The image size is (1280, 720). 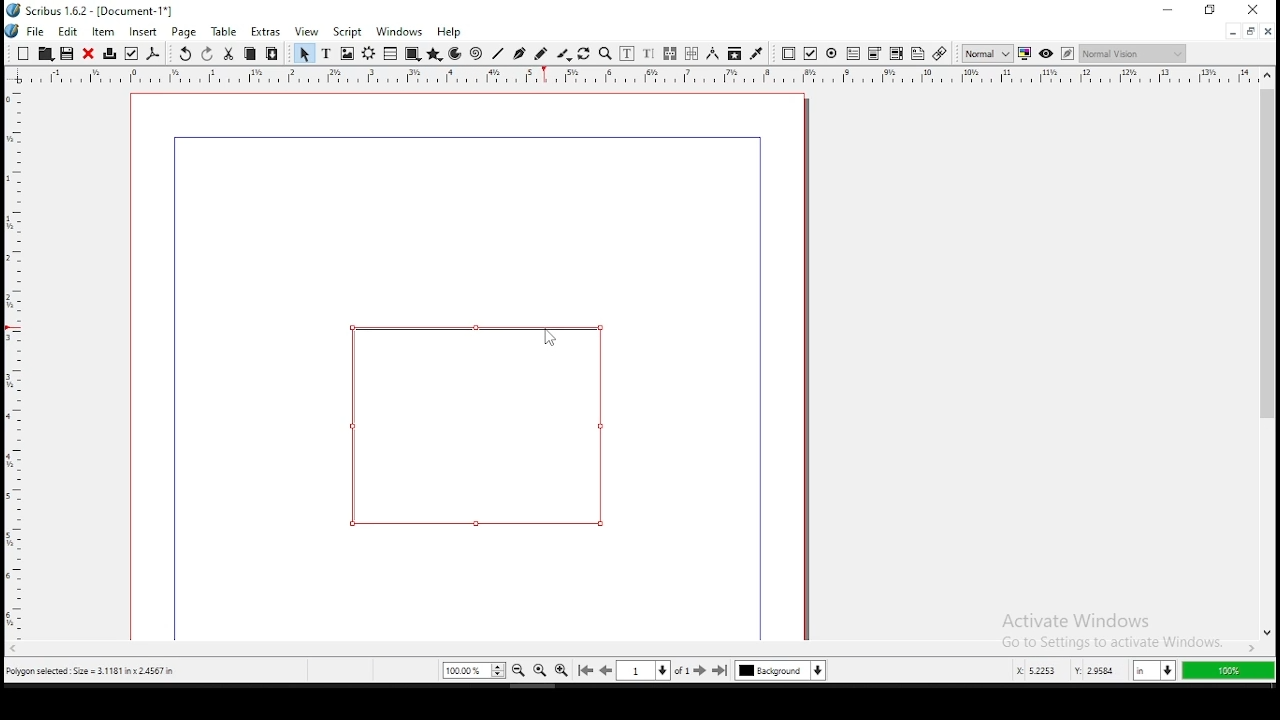 I want to click on open, so click(x=44, y=53).